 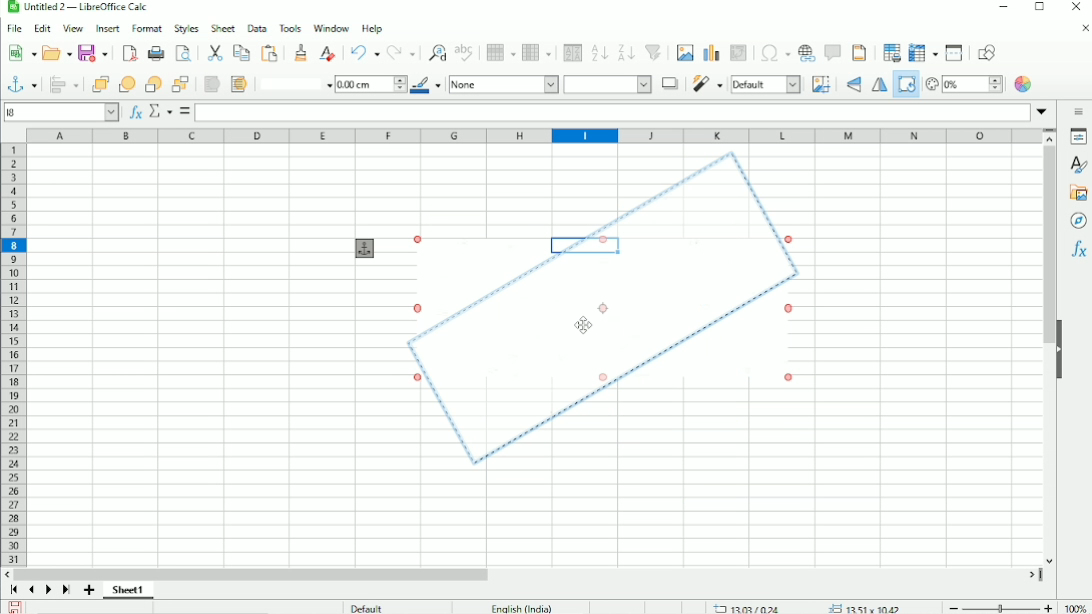 What do you see at coordinates (684, 53) in the screenshot?
I see `Insert image` at bounding box center [684, 53].